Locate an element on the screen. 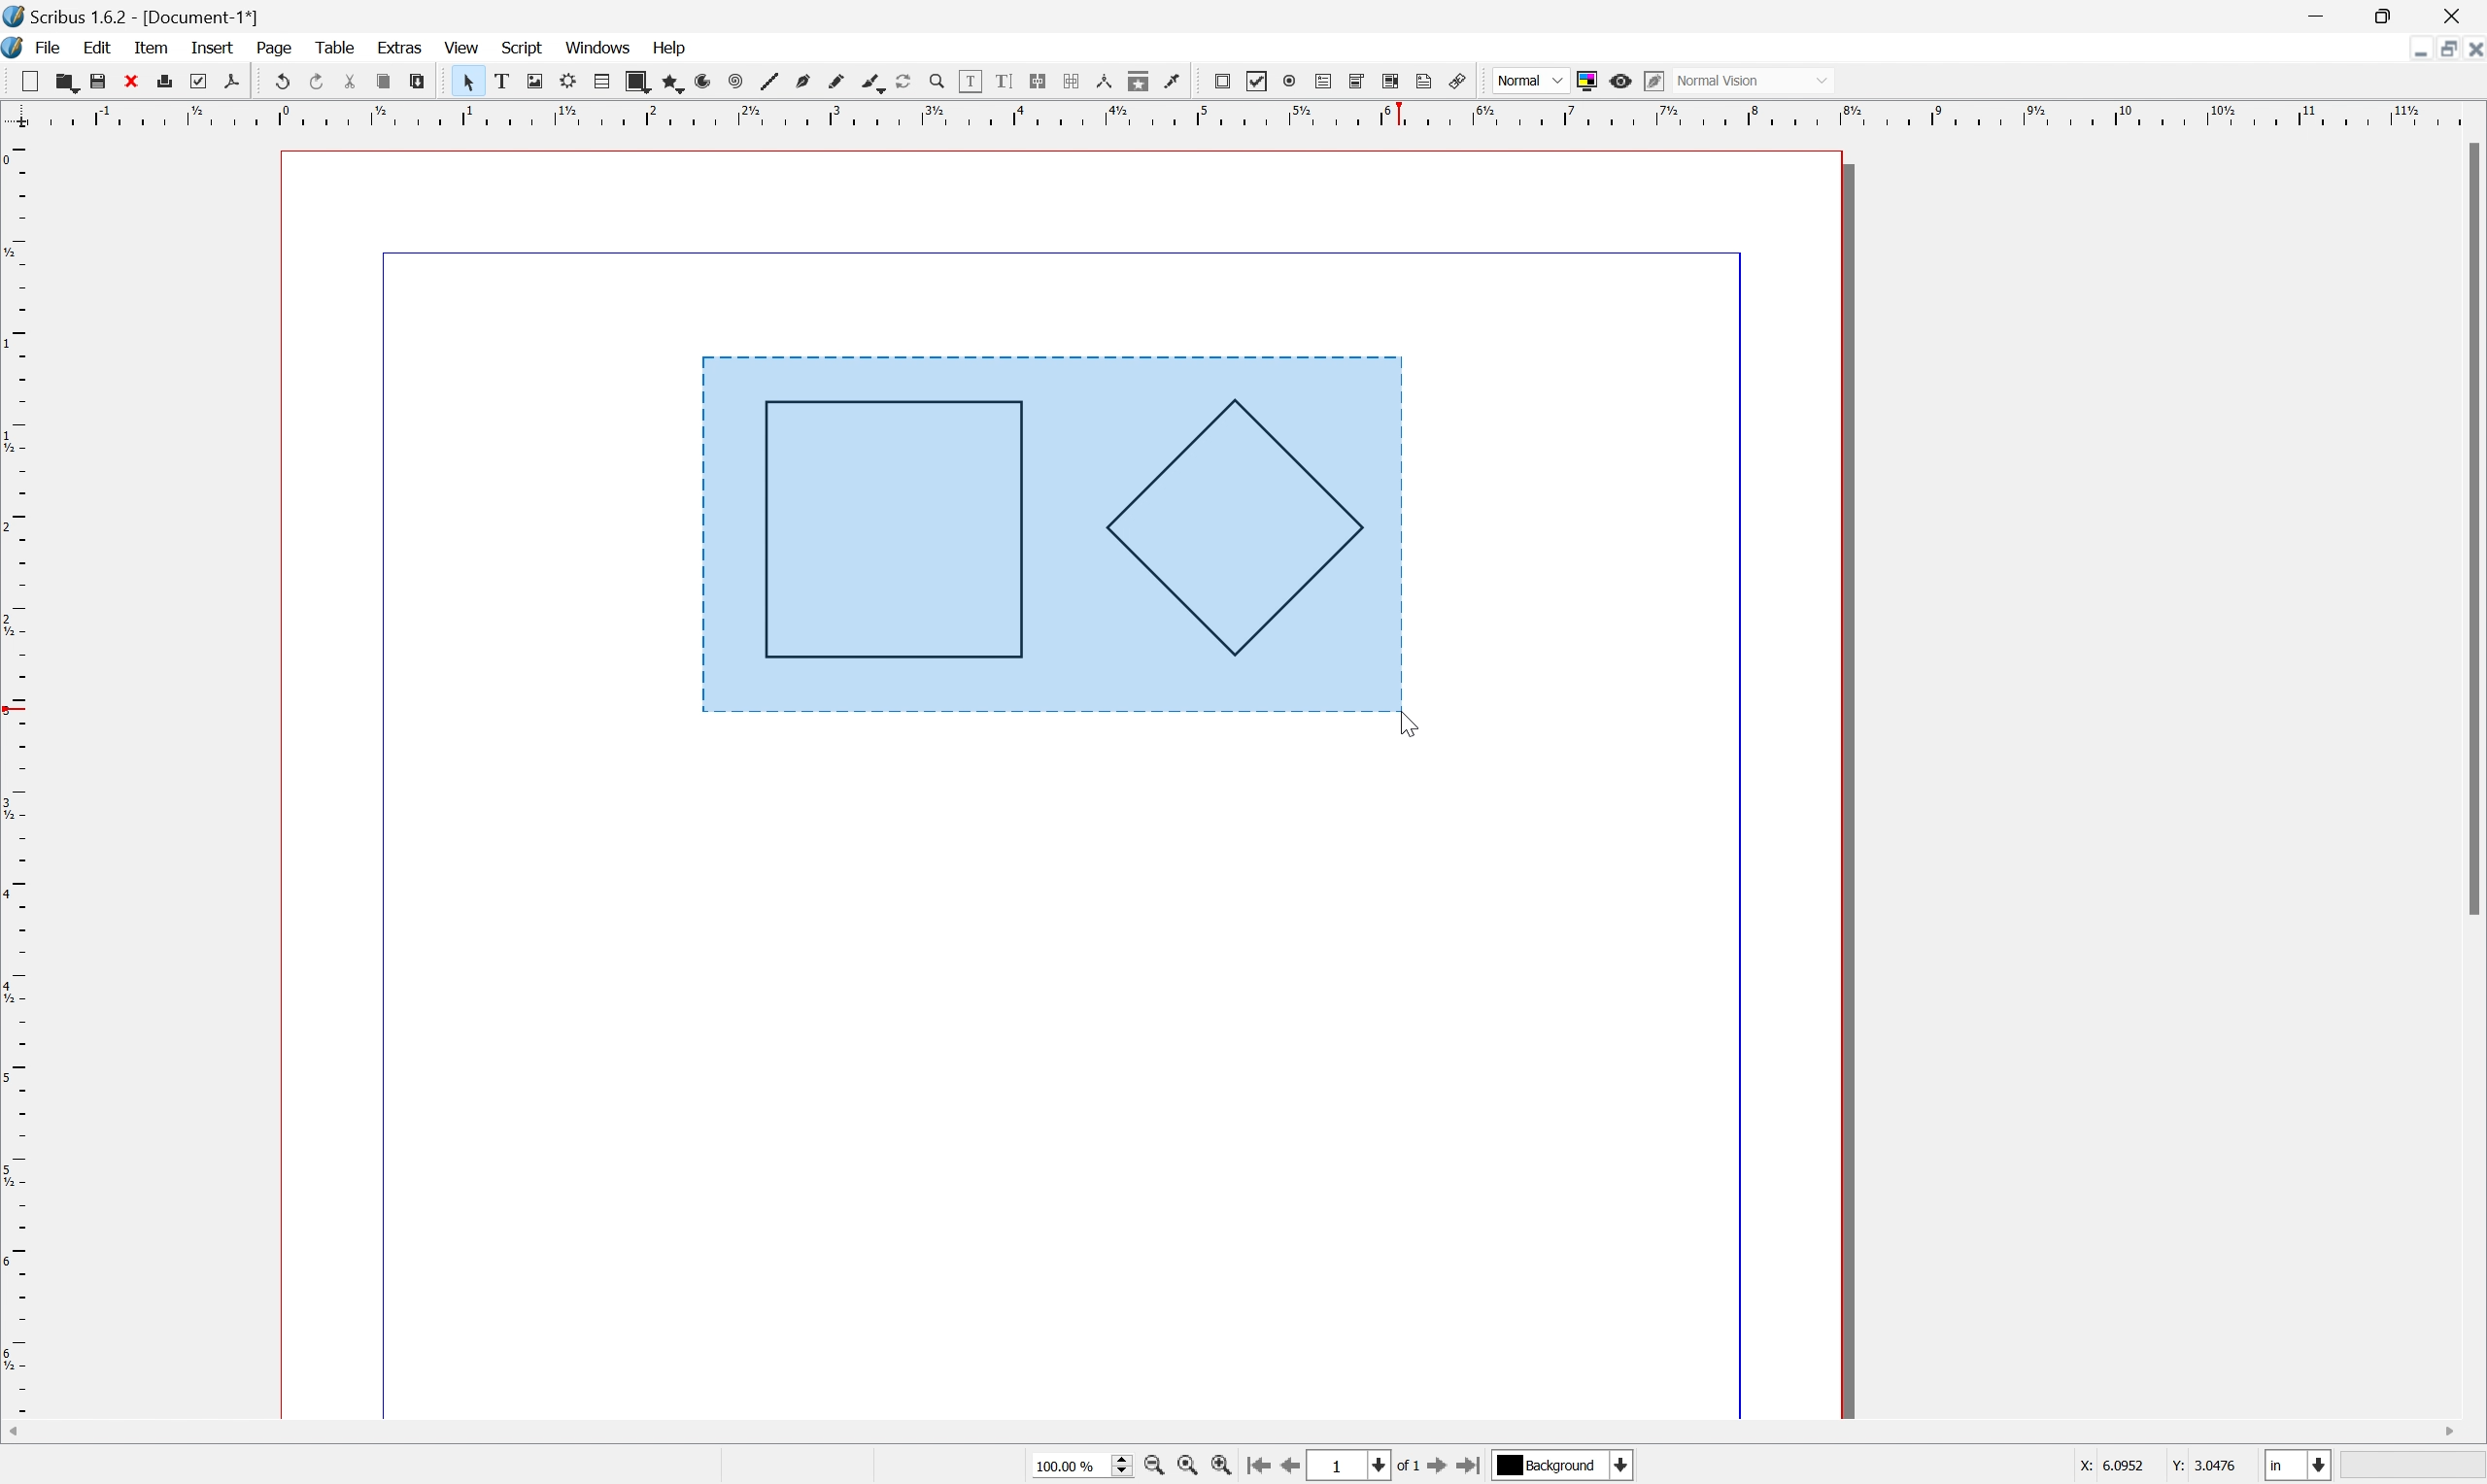  Toggle color management system is located at coordinates (1589, 82).